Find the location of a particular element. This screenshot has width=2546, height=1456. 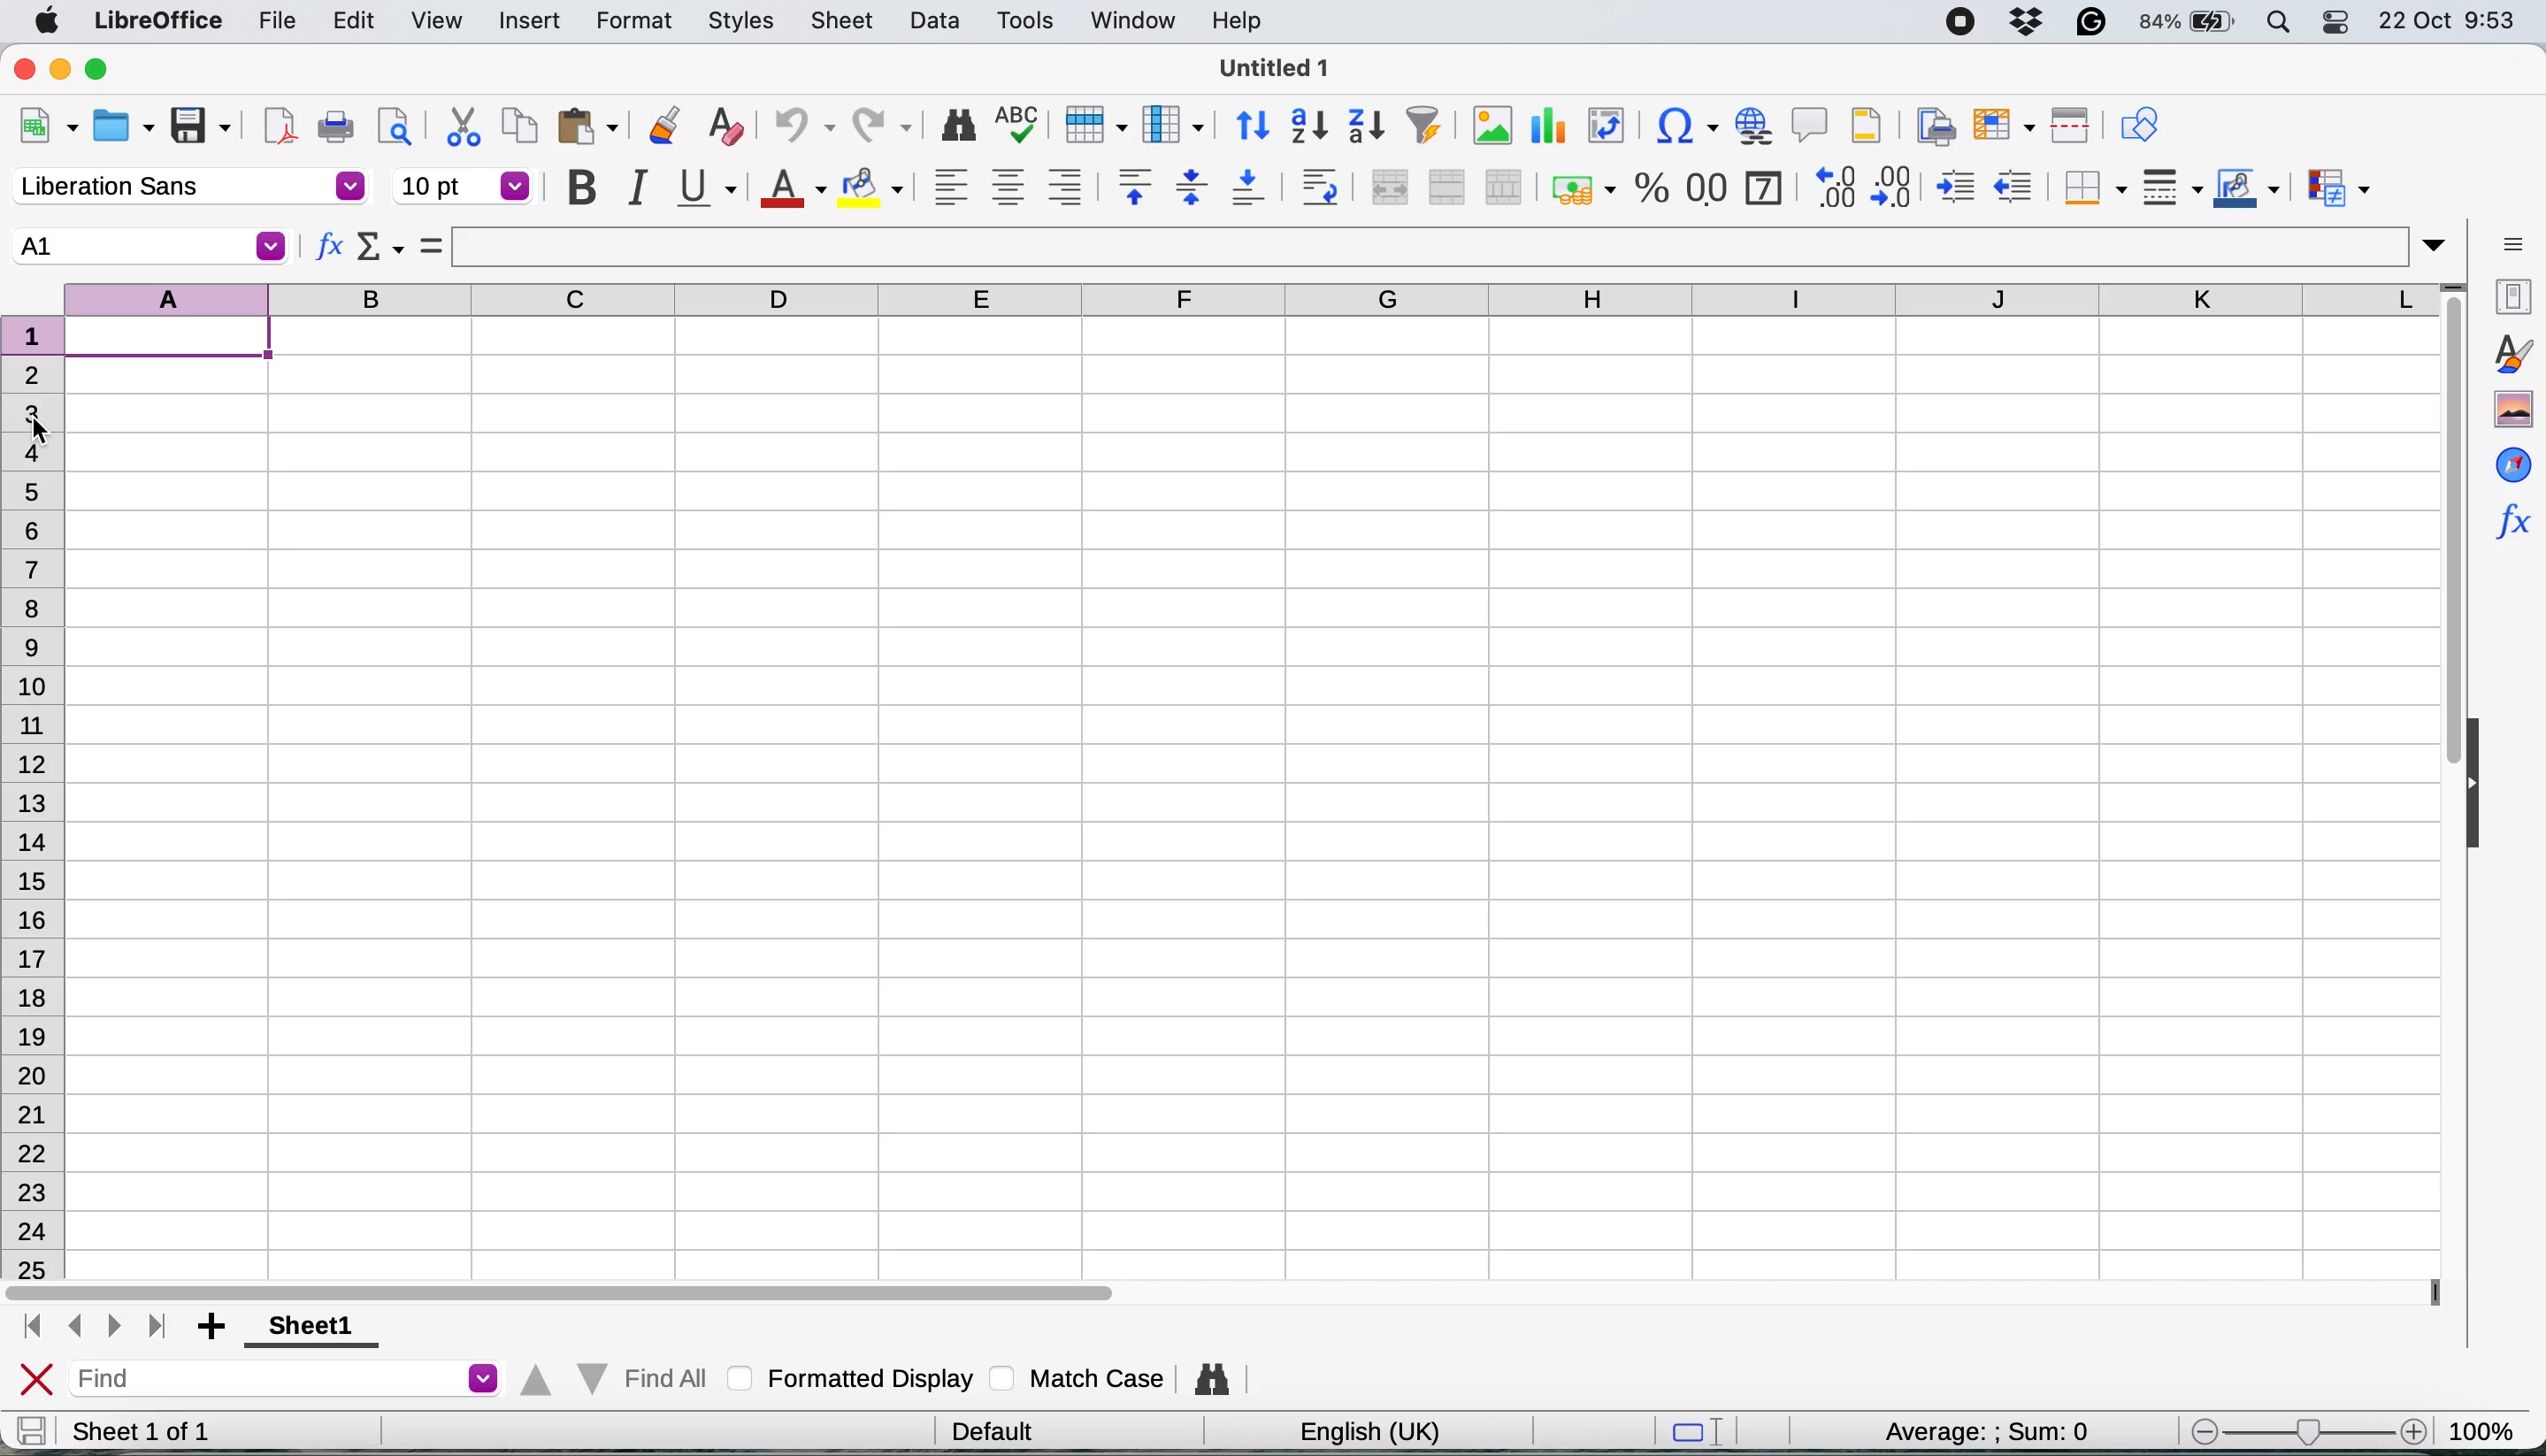

columns is located at coordinates (1256, 296).